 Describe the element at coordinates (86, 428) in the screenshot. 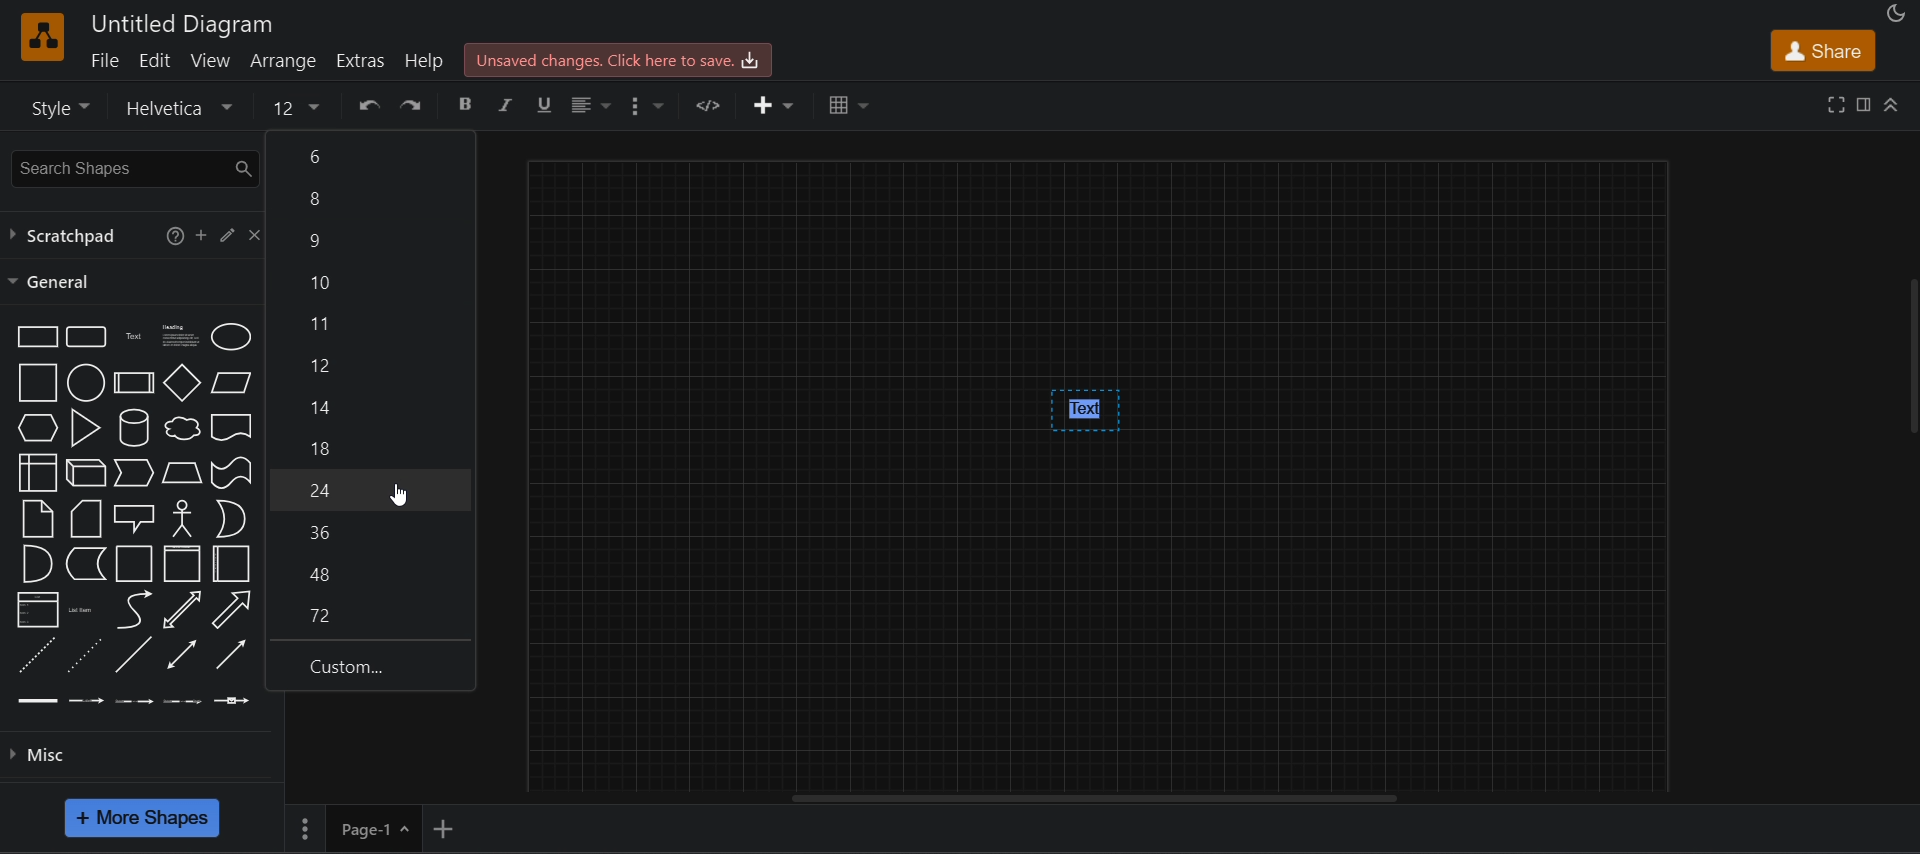

I see `Triangle` at that location.